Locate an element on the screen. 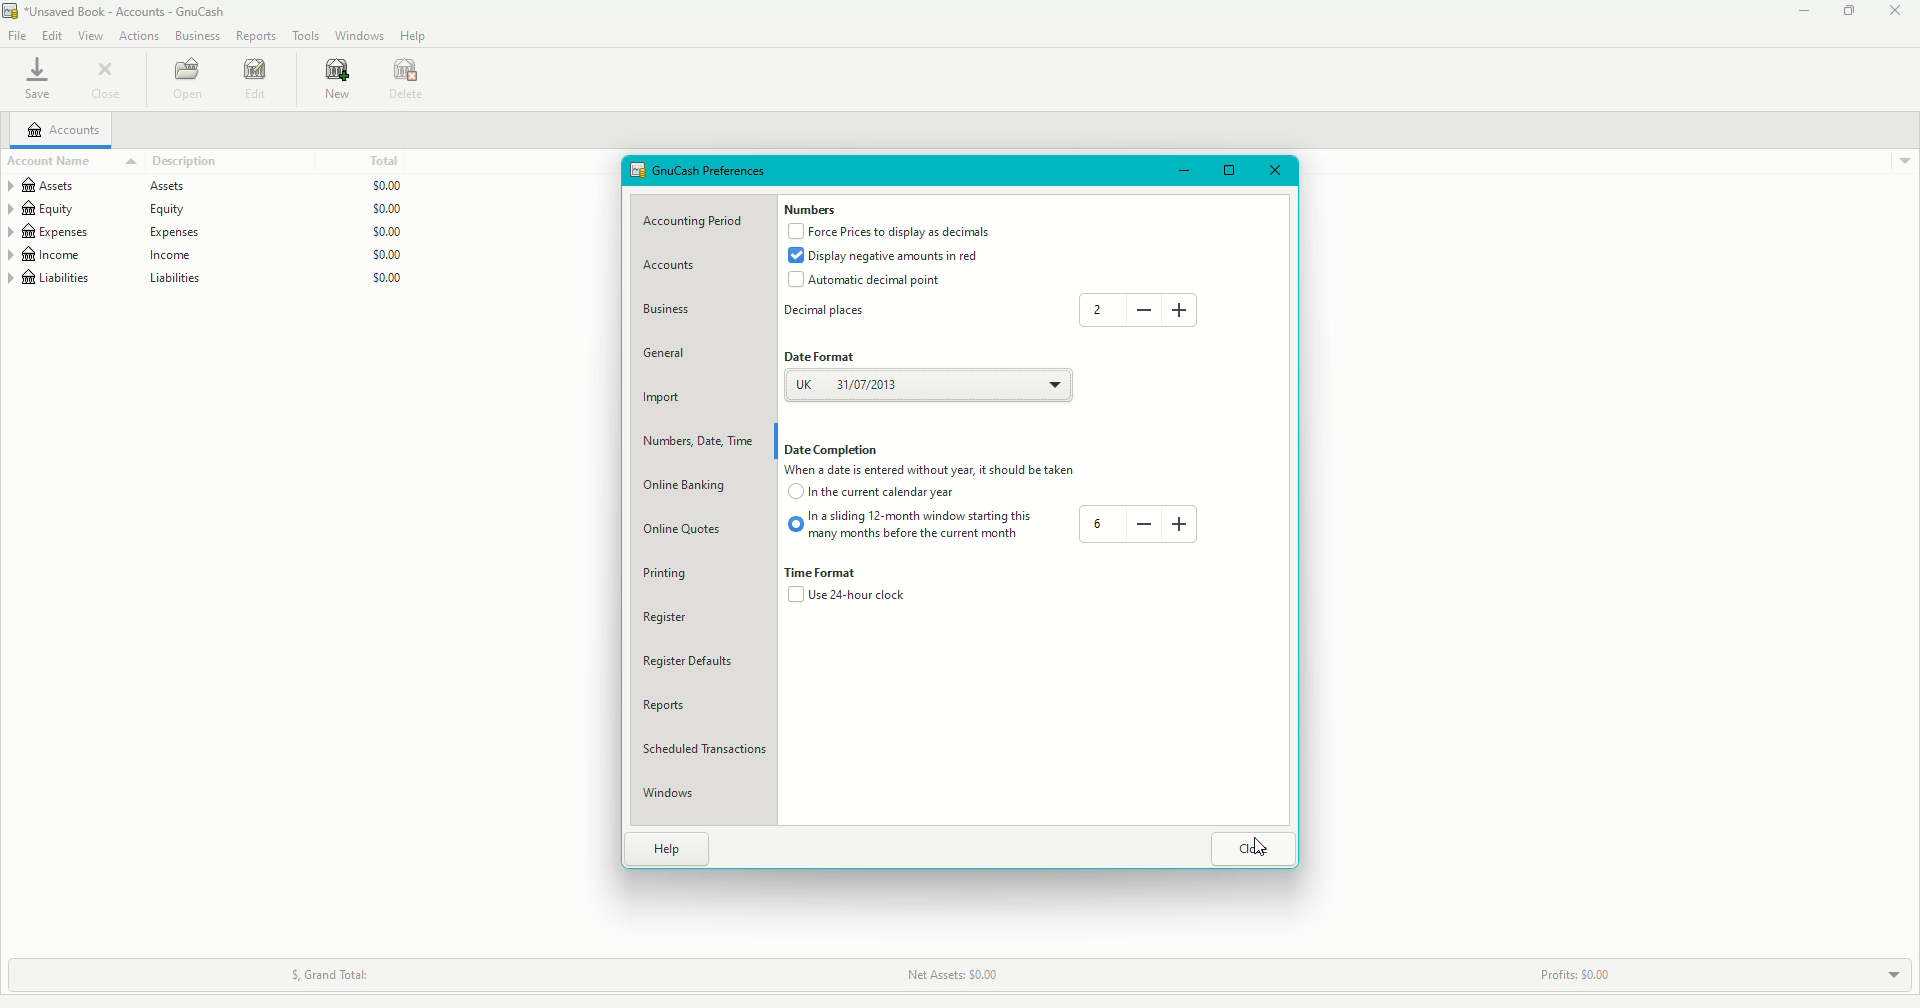 Image resolution: width=1920 pixels, height=1008 pixels. Assets is located at coordinates (209, 186).